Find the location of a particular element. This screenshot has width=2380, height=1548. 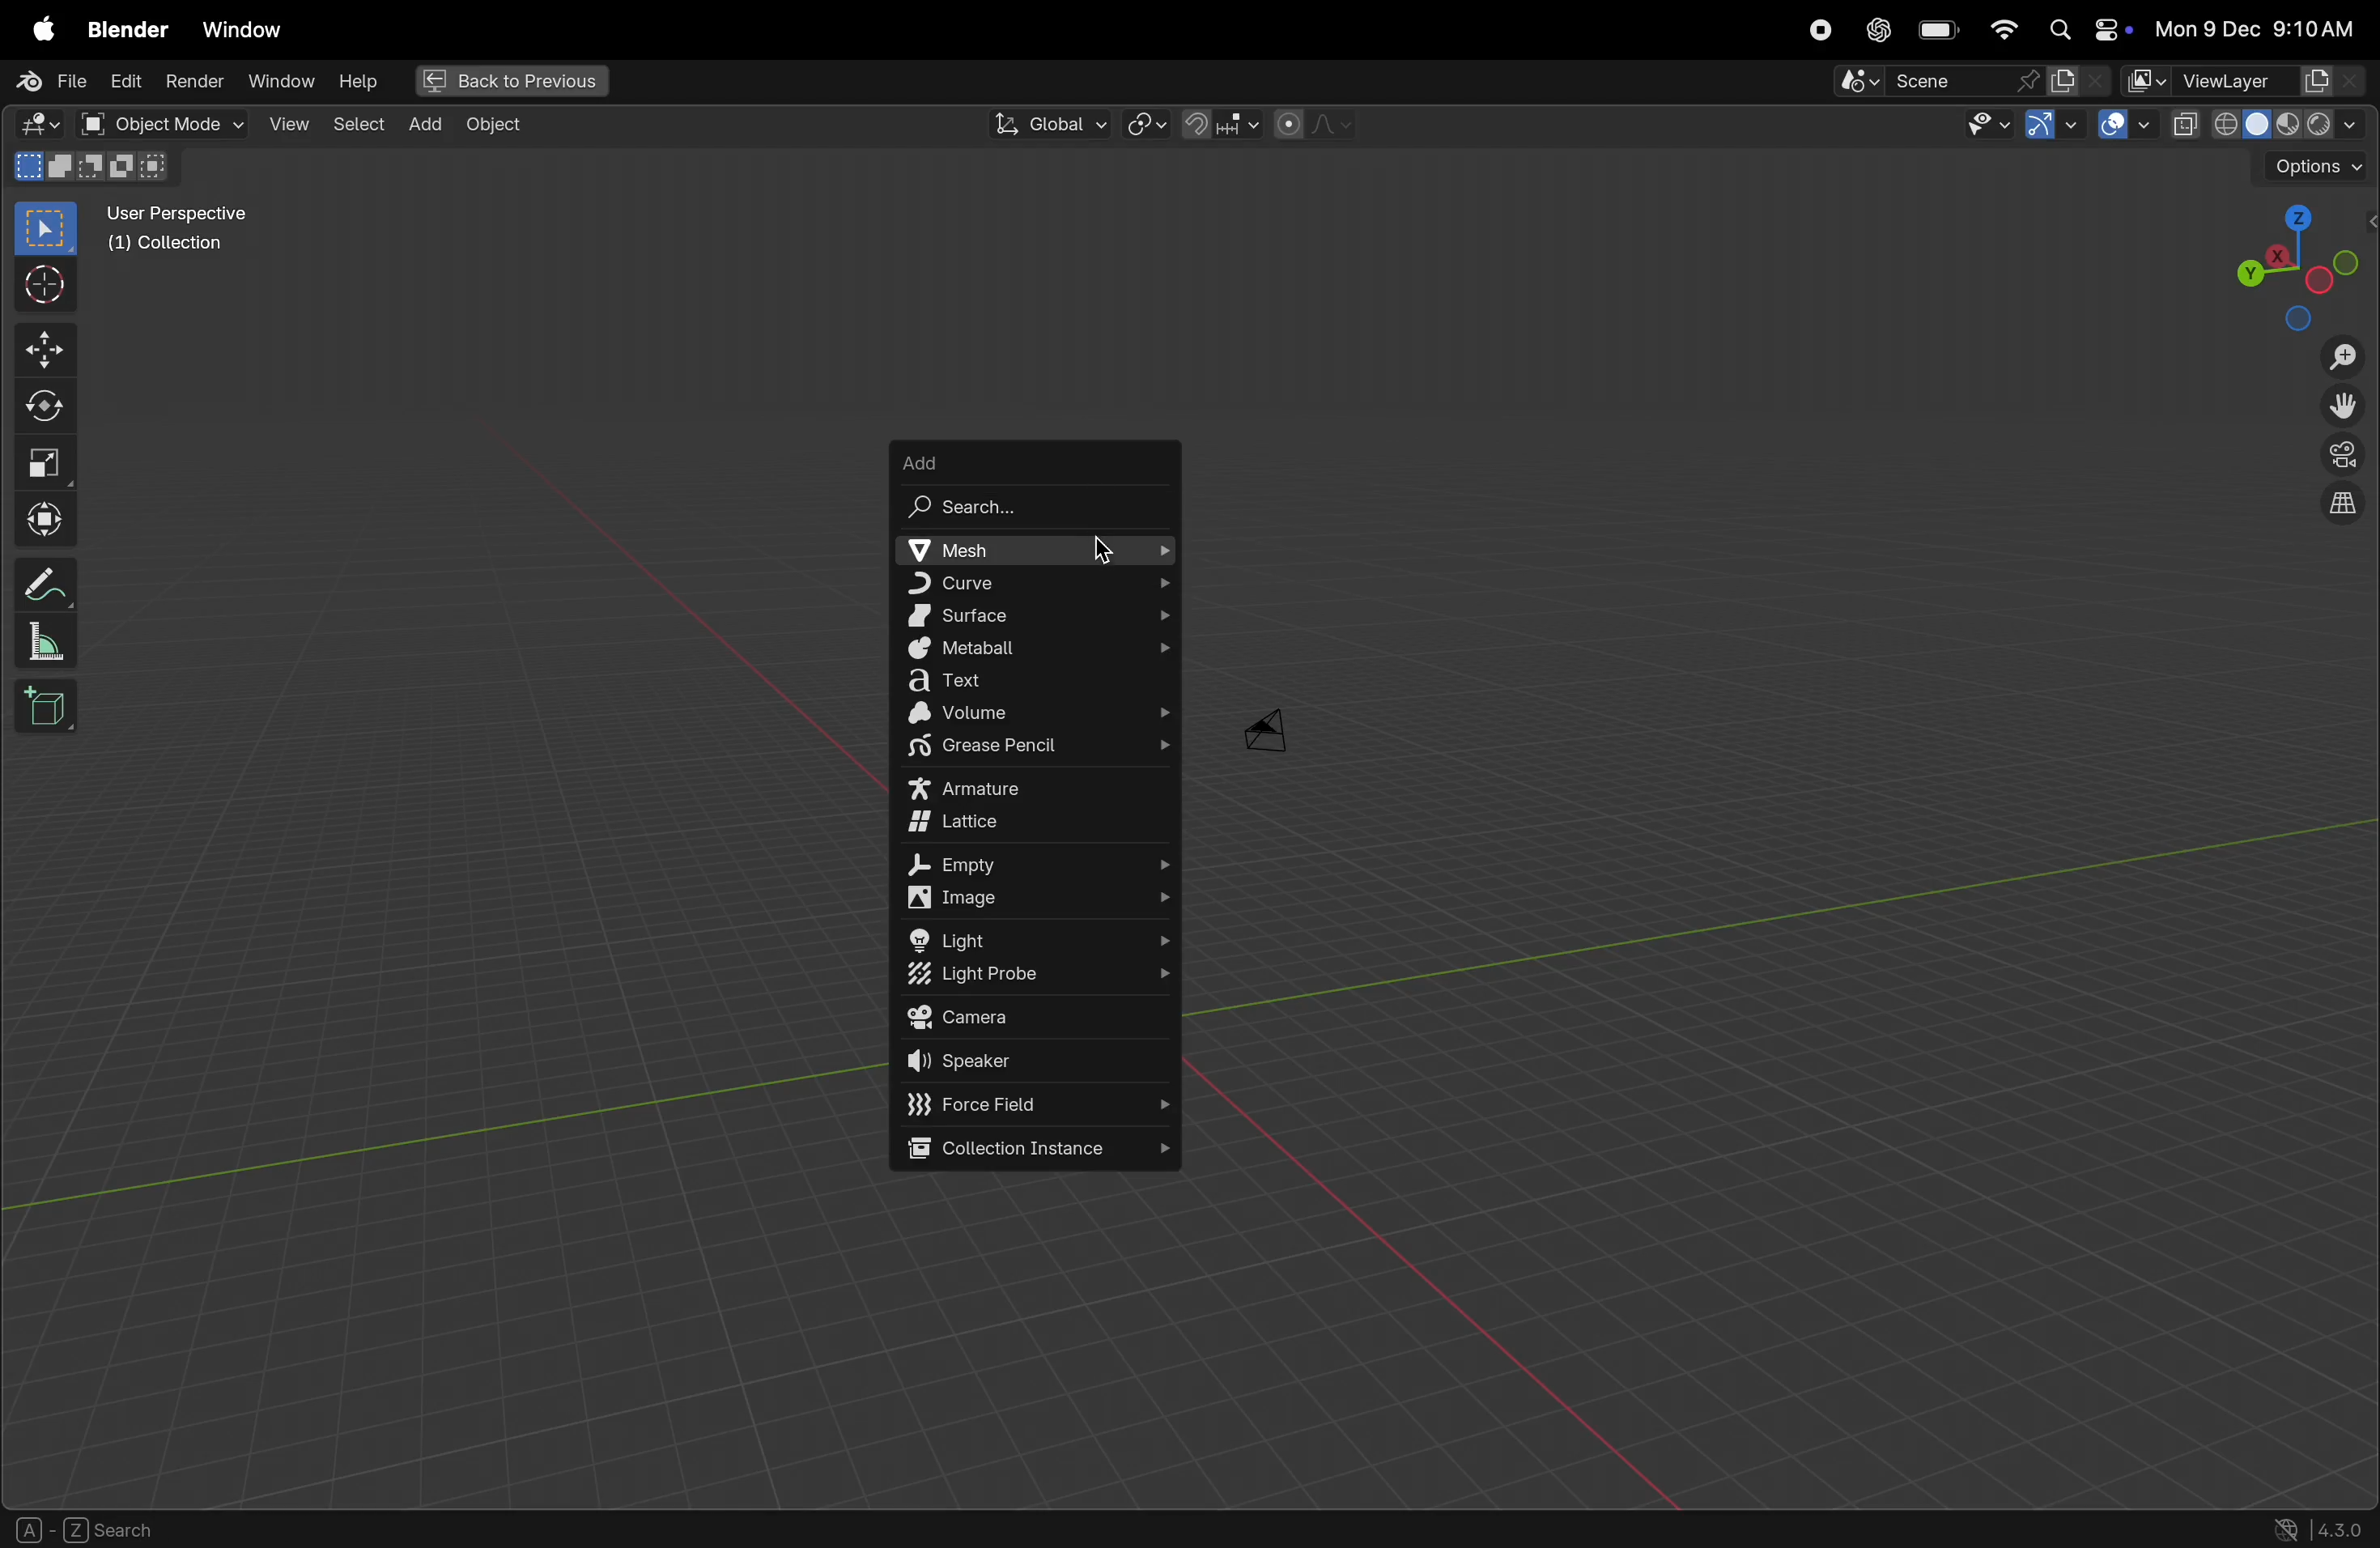

light is located at coordinates (1039, 939).